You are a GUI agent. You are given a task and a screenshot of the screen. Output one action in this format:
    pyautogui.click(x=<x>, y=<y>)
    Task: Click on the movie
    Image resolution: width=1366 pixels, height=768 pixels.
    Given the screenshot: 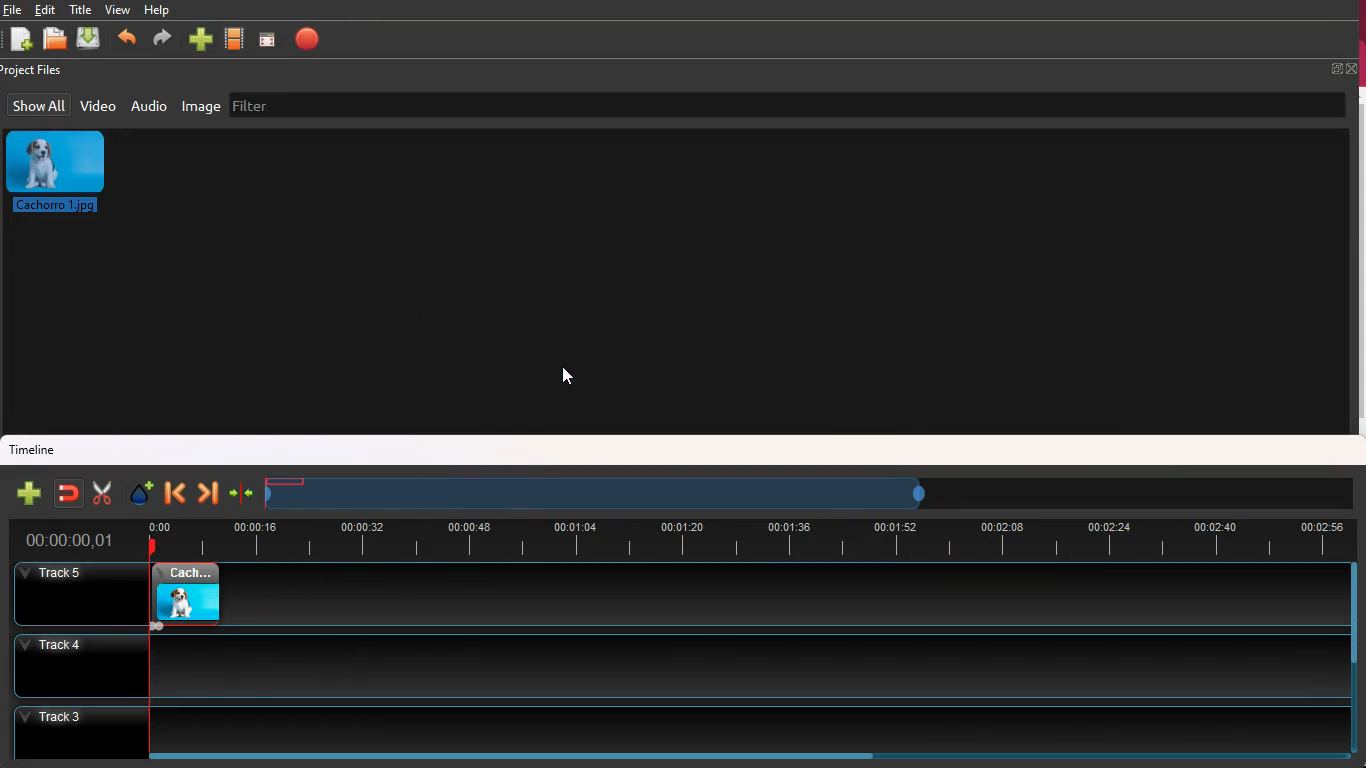 What is the action you would take?
    pyautogui.click(x=237, y=38)
    